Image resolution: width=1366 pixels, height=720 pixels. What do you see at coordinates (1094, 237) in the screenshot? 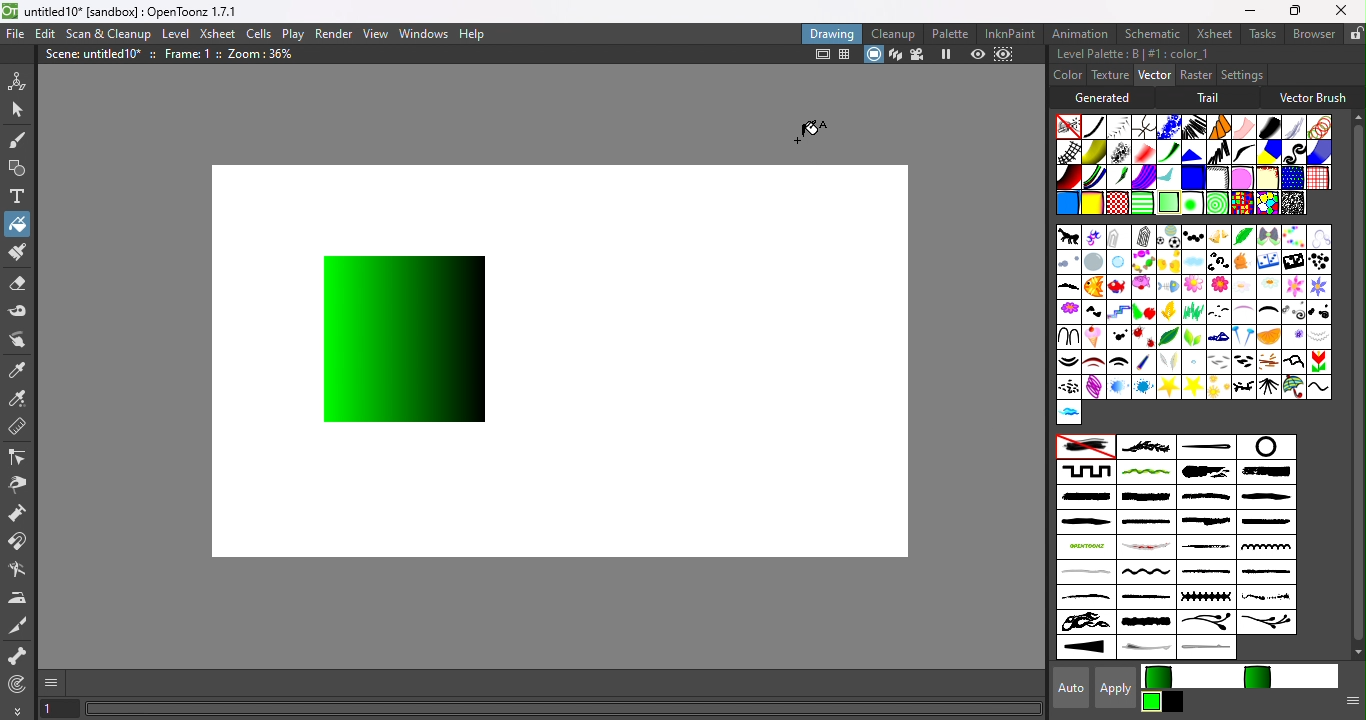
I see `Arc` at bounding box center [1094, 237].